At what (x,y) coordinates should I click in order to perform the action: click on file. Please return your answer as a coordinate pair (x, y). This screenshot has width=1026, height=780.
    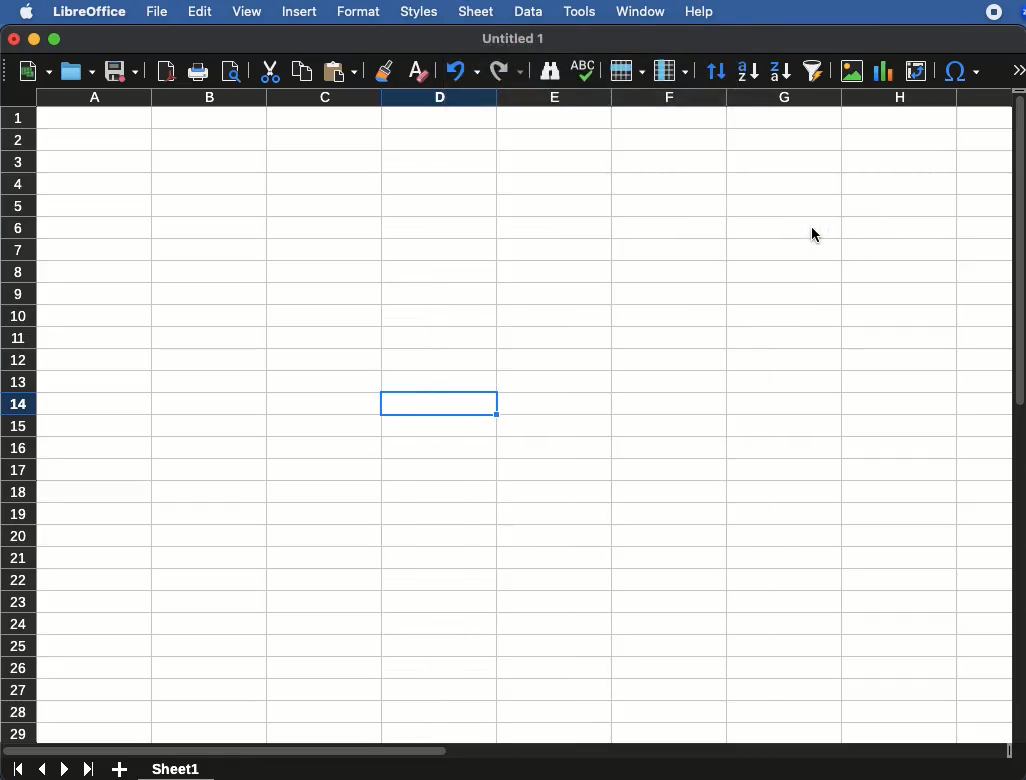
    Looking at the image, I should click on (155, 11).